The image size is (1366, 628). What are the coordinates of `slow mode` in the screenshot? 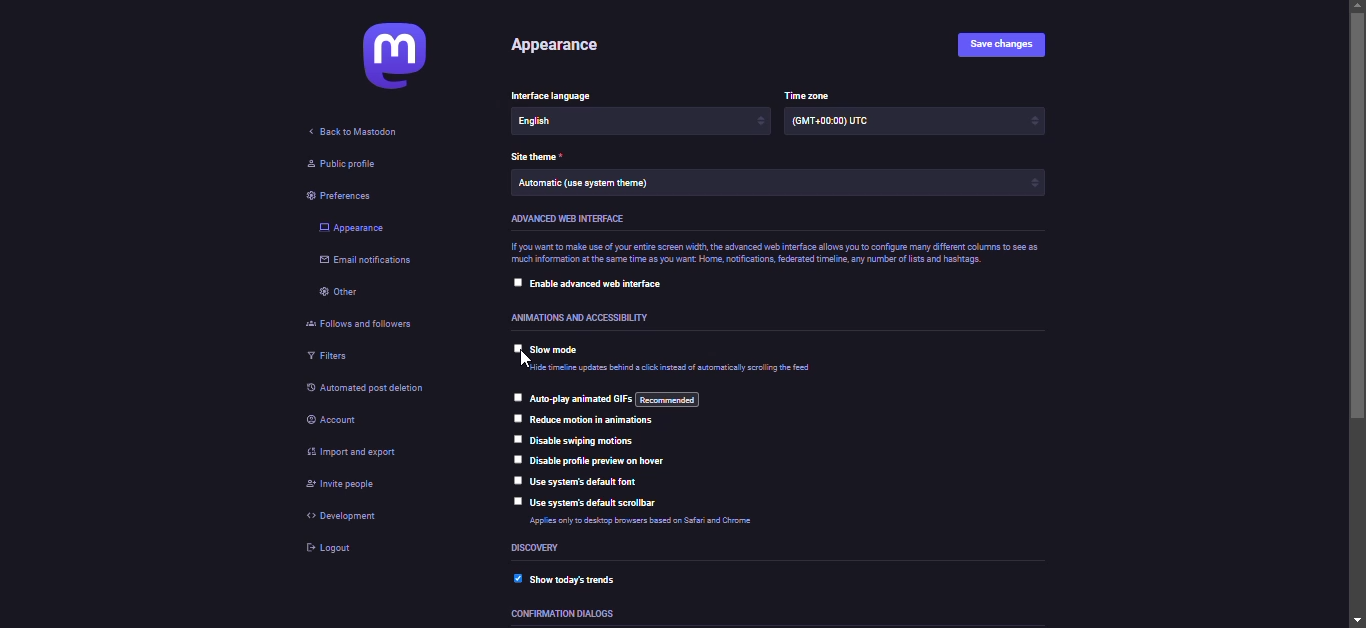 It's located at (565, 351).